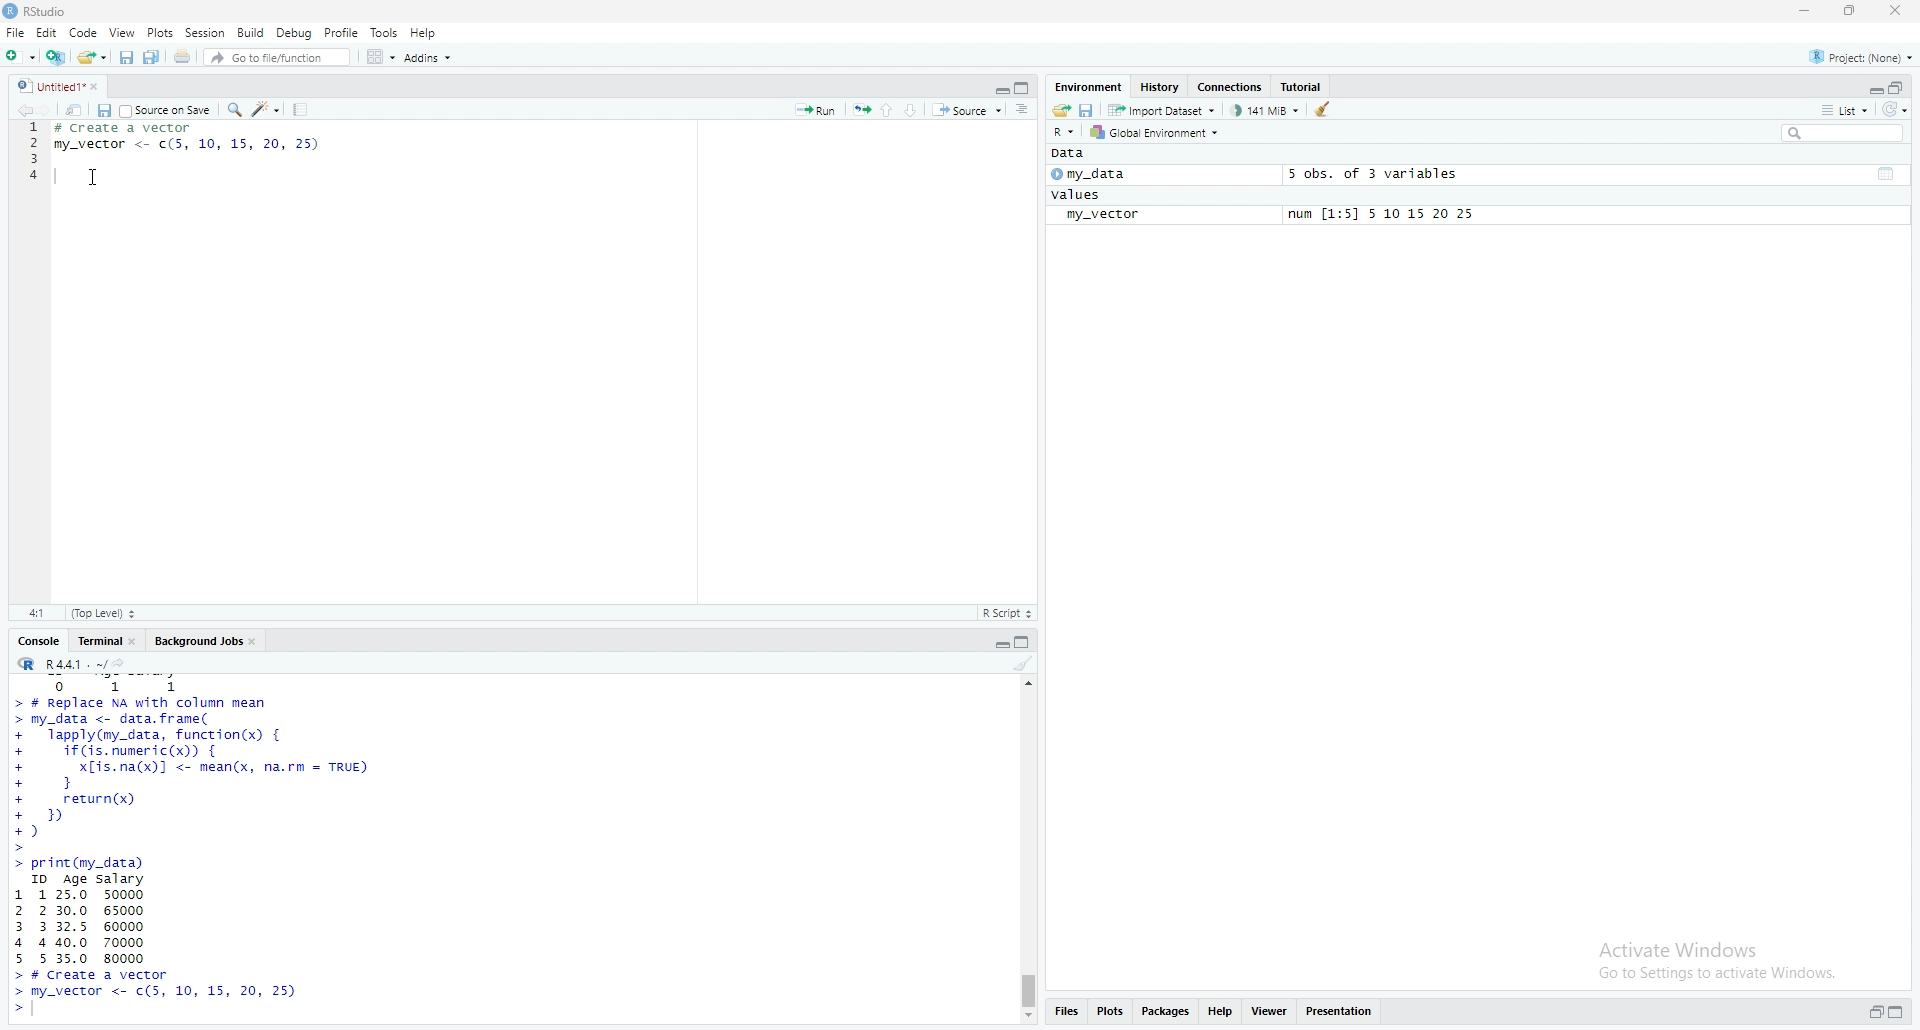 The width and height of the screenshot is (1920, 1030). What do you see at coordinates (267, 110) in the screenshot?
I see `code tools` at bounding box center [267, 110].